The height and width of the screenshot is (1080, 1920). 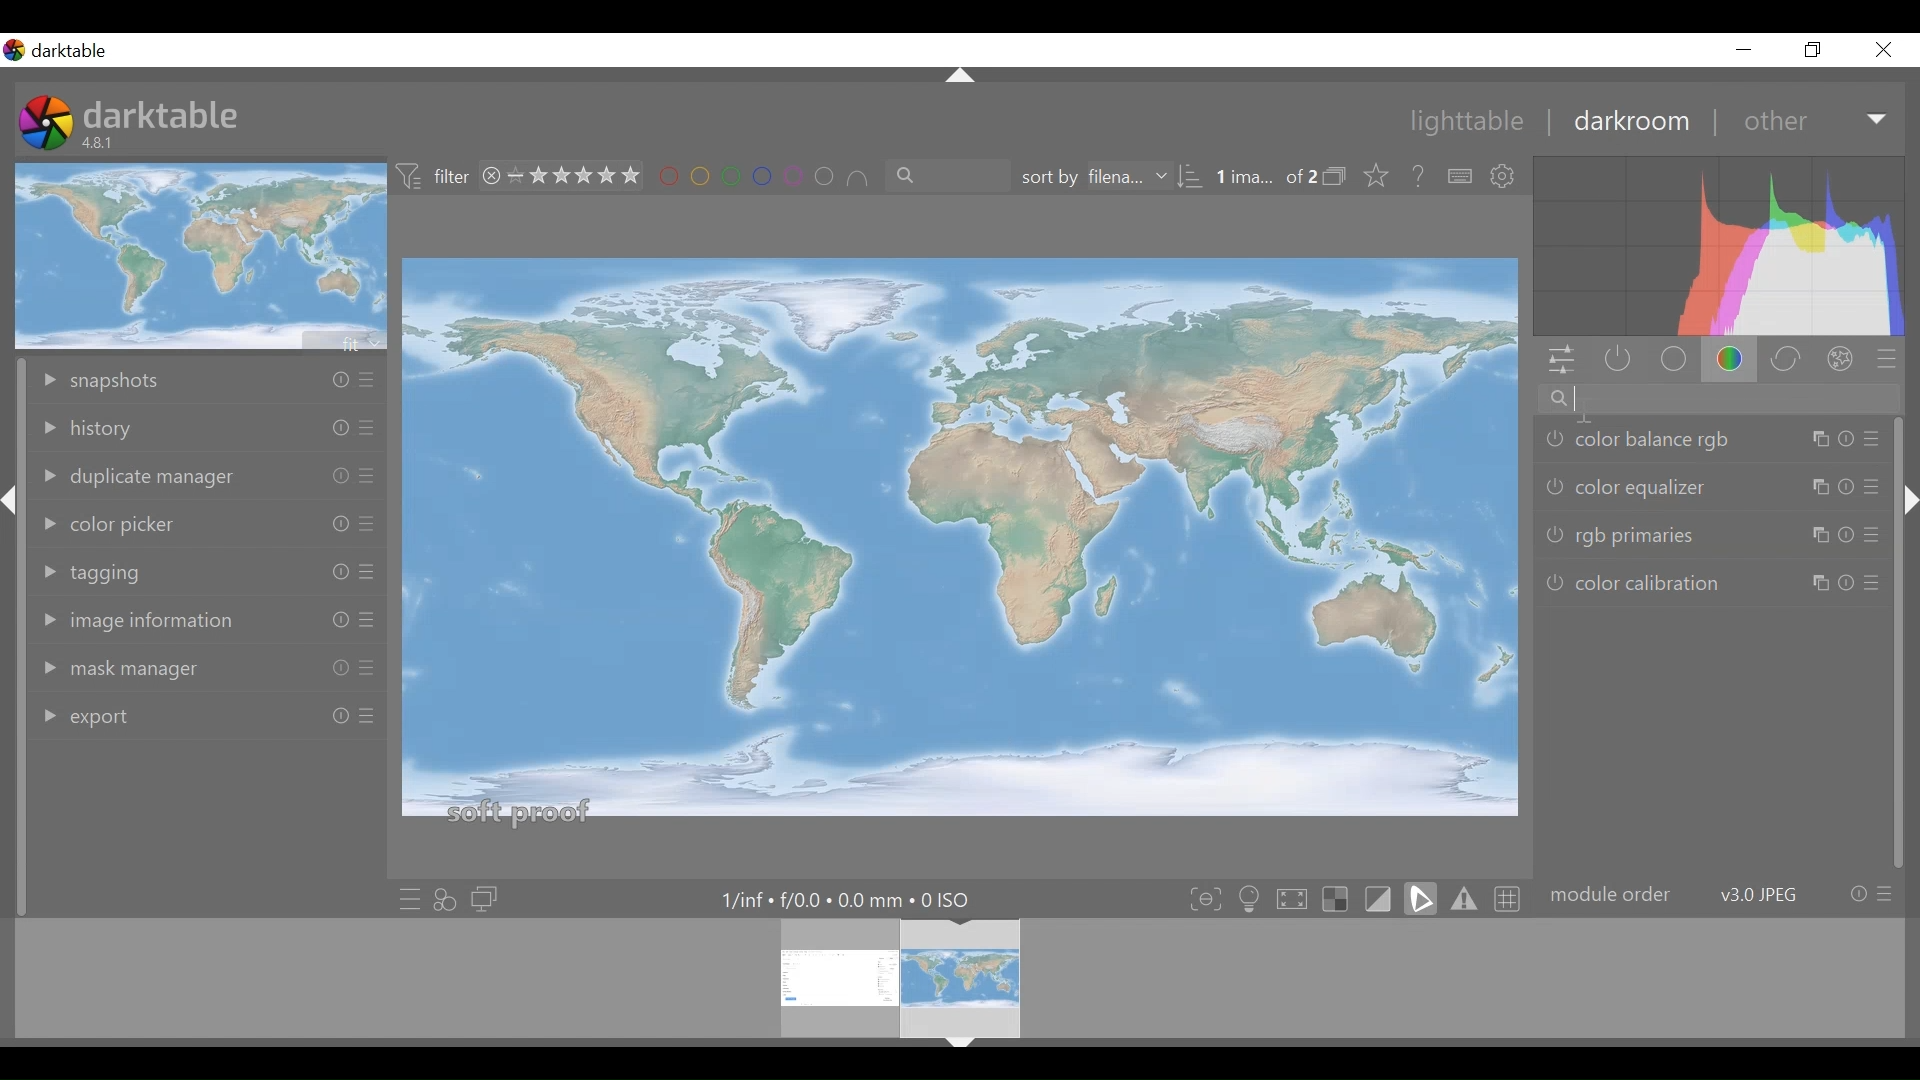 What do you see at coordinates (364, 431) in the screenshot?
I see `` at bounding box center [364, 431].